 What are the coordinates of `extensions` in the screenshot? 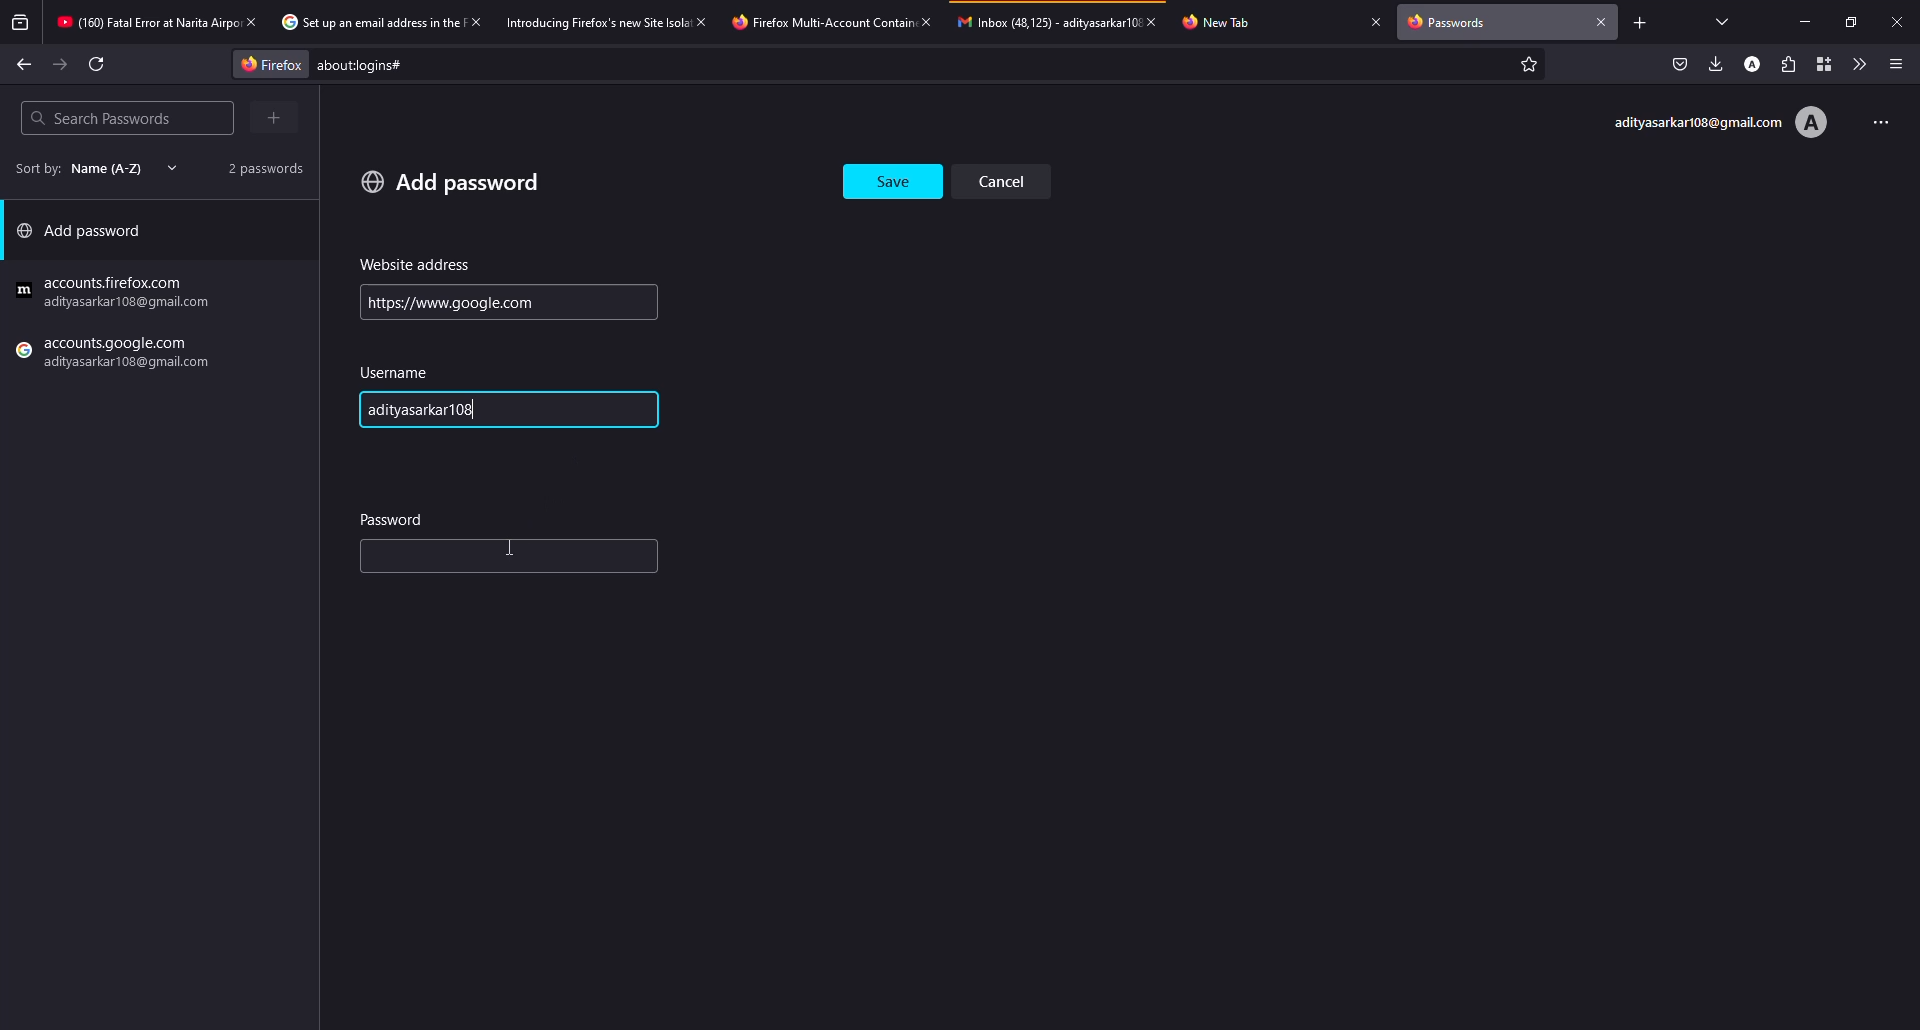 It's located at (1787, 64).